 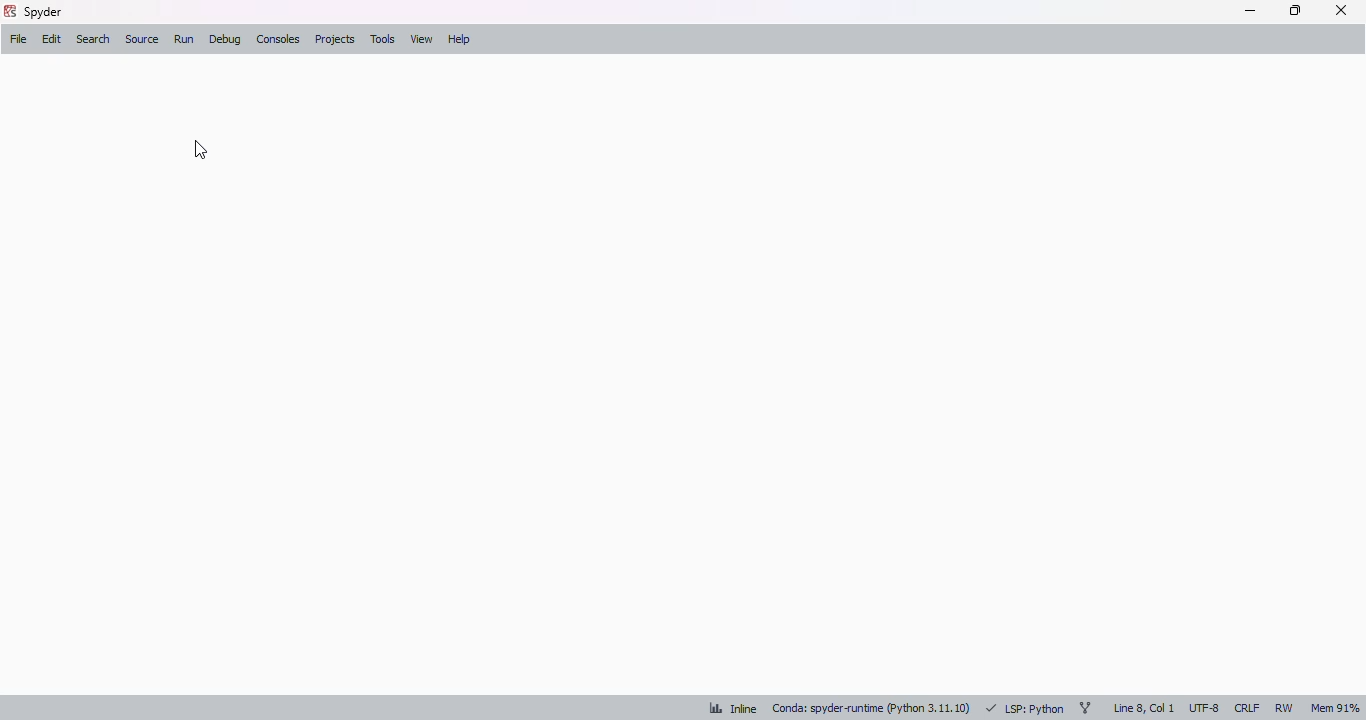 I want to click on search, so click(x=94, y=39).